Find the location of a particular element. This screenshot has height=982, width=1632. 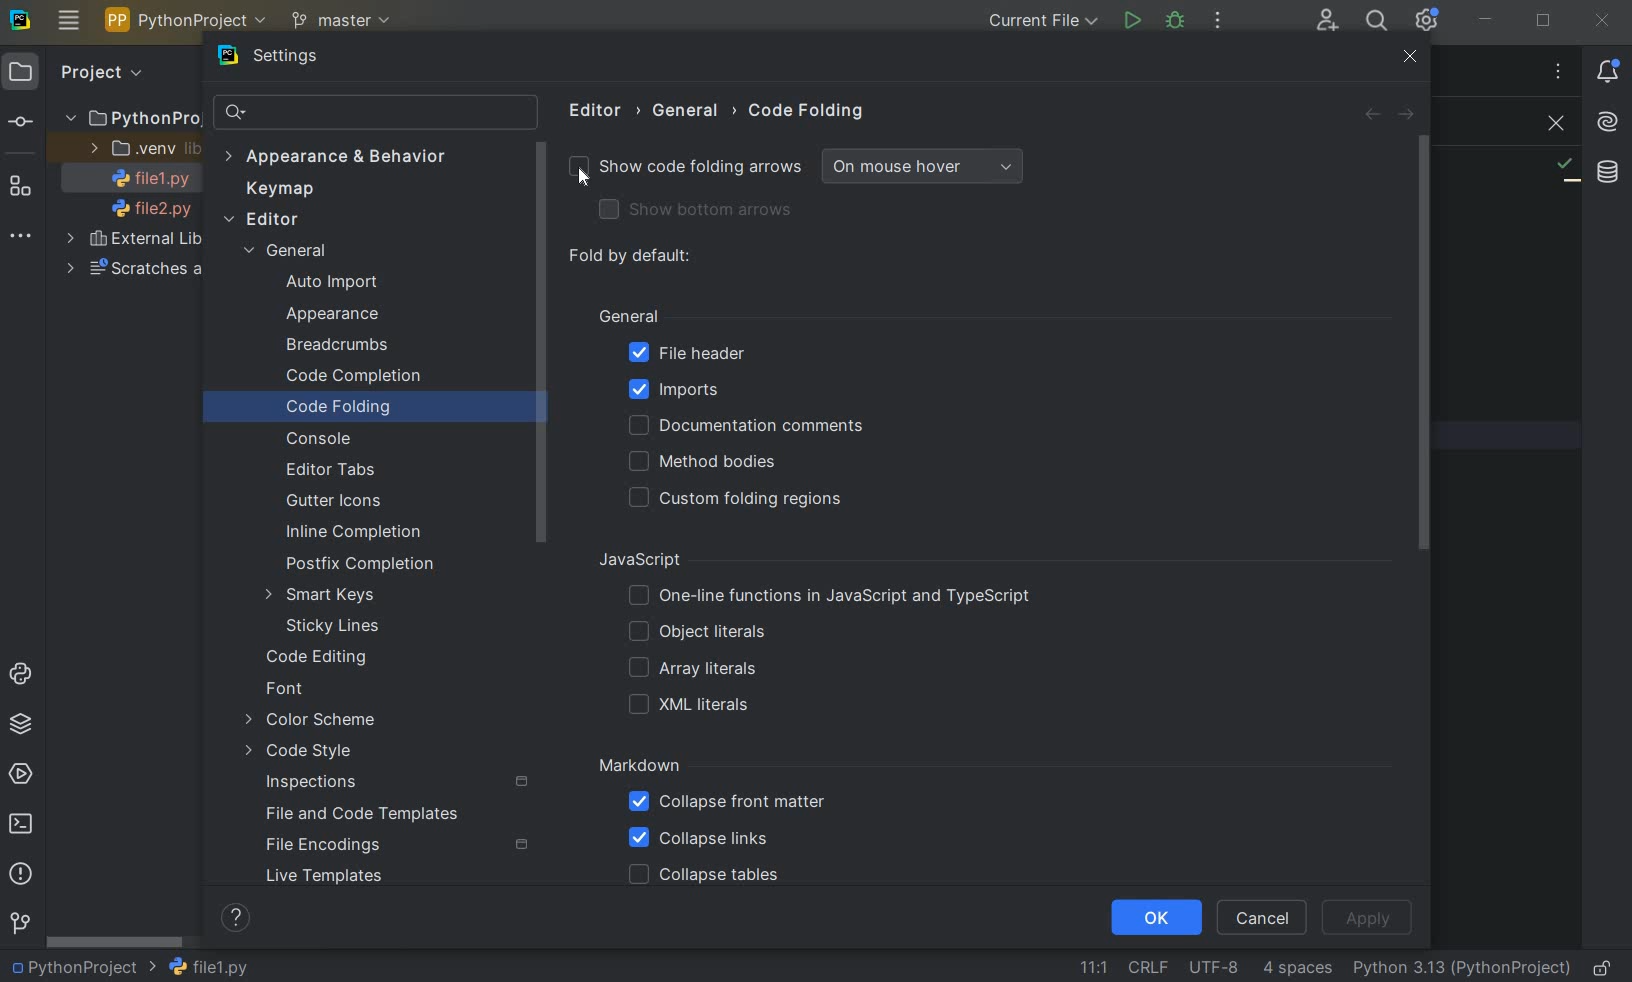

STICKY LINES is located at coordinates (334, 625).